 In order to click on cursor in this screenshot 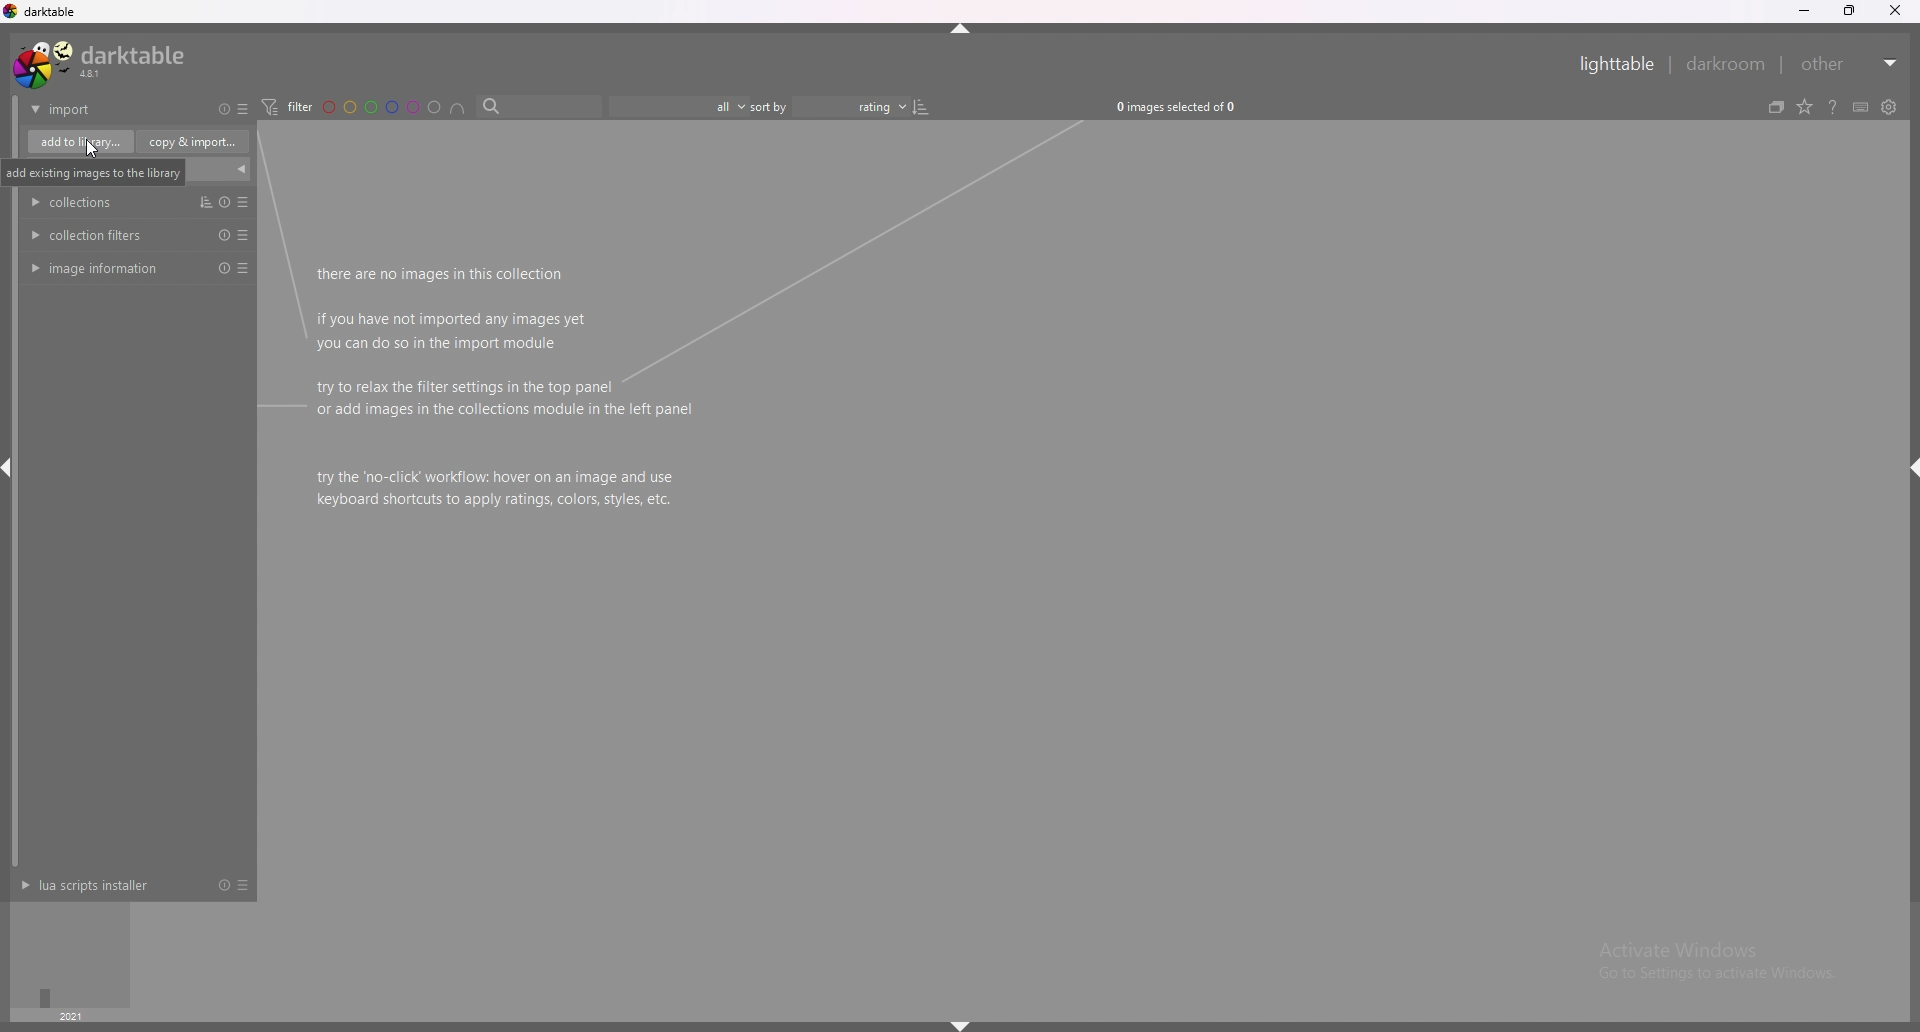, I will do `click(93, 149)`.